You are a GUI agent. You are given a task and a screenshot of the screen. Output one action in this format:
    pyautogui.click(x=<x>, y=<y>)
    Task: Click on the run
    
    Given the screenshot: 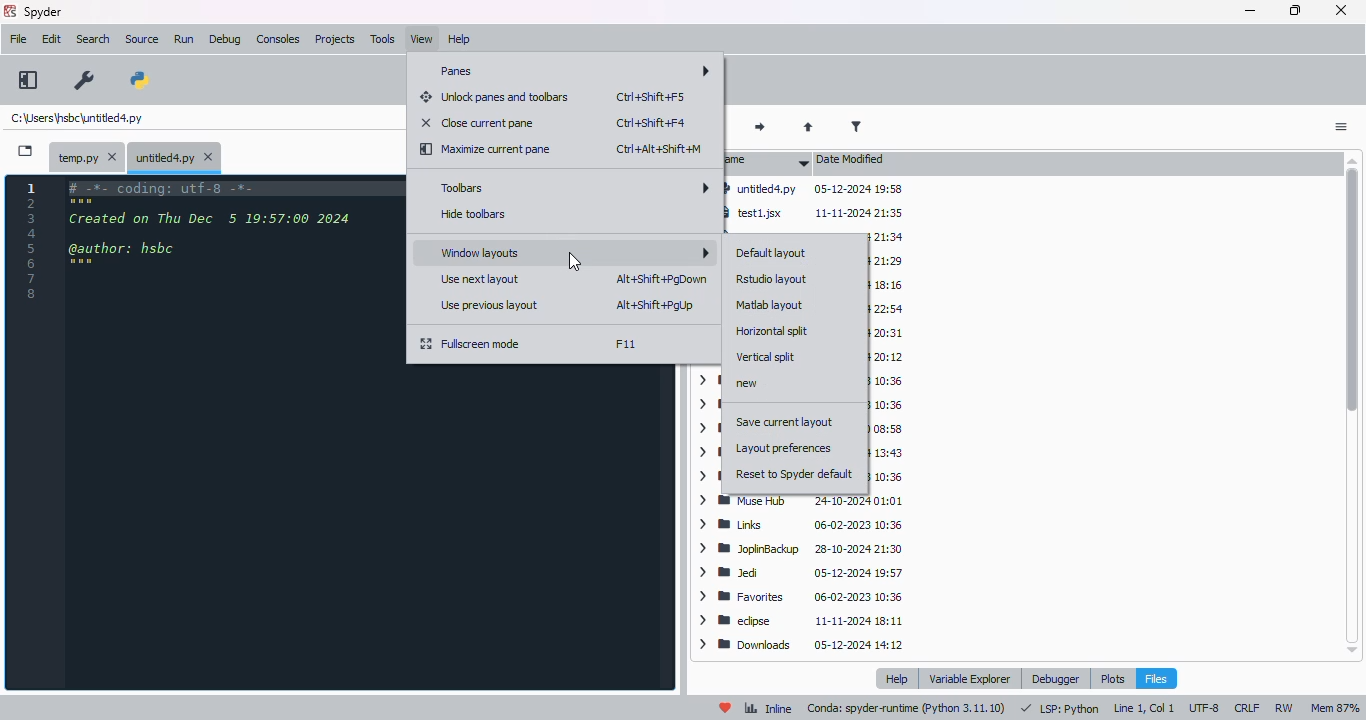 What is the action you would take?
    pyautogui.click(x=184, y=39)
    